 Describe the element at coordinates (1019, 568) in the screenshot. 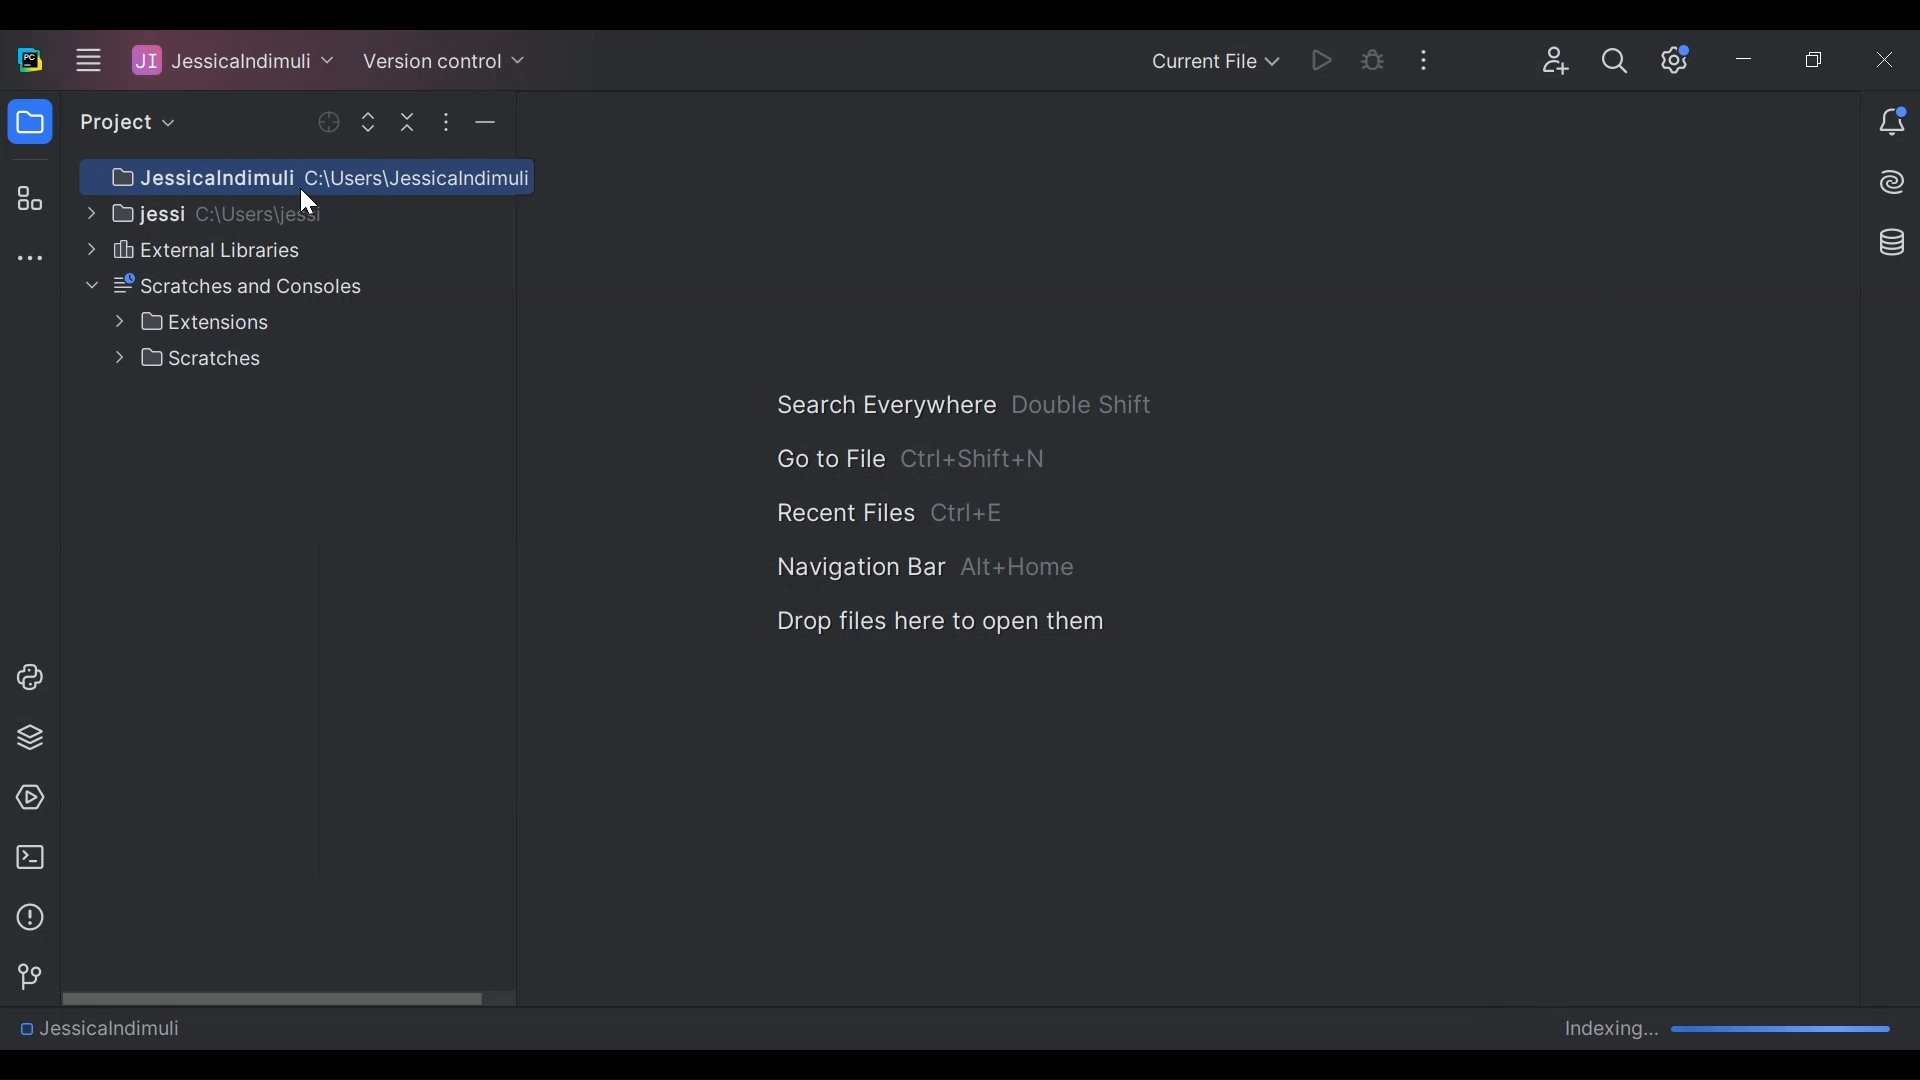

I see `shortcut` at that location.